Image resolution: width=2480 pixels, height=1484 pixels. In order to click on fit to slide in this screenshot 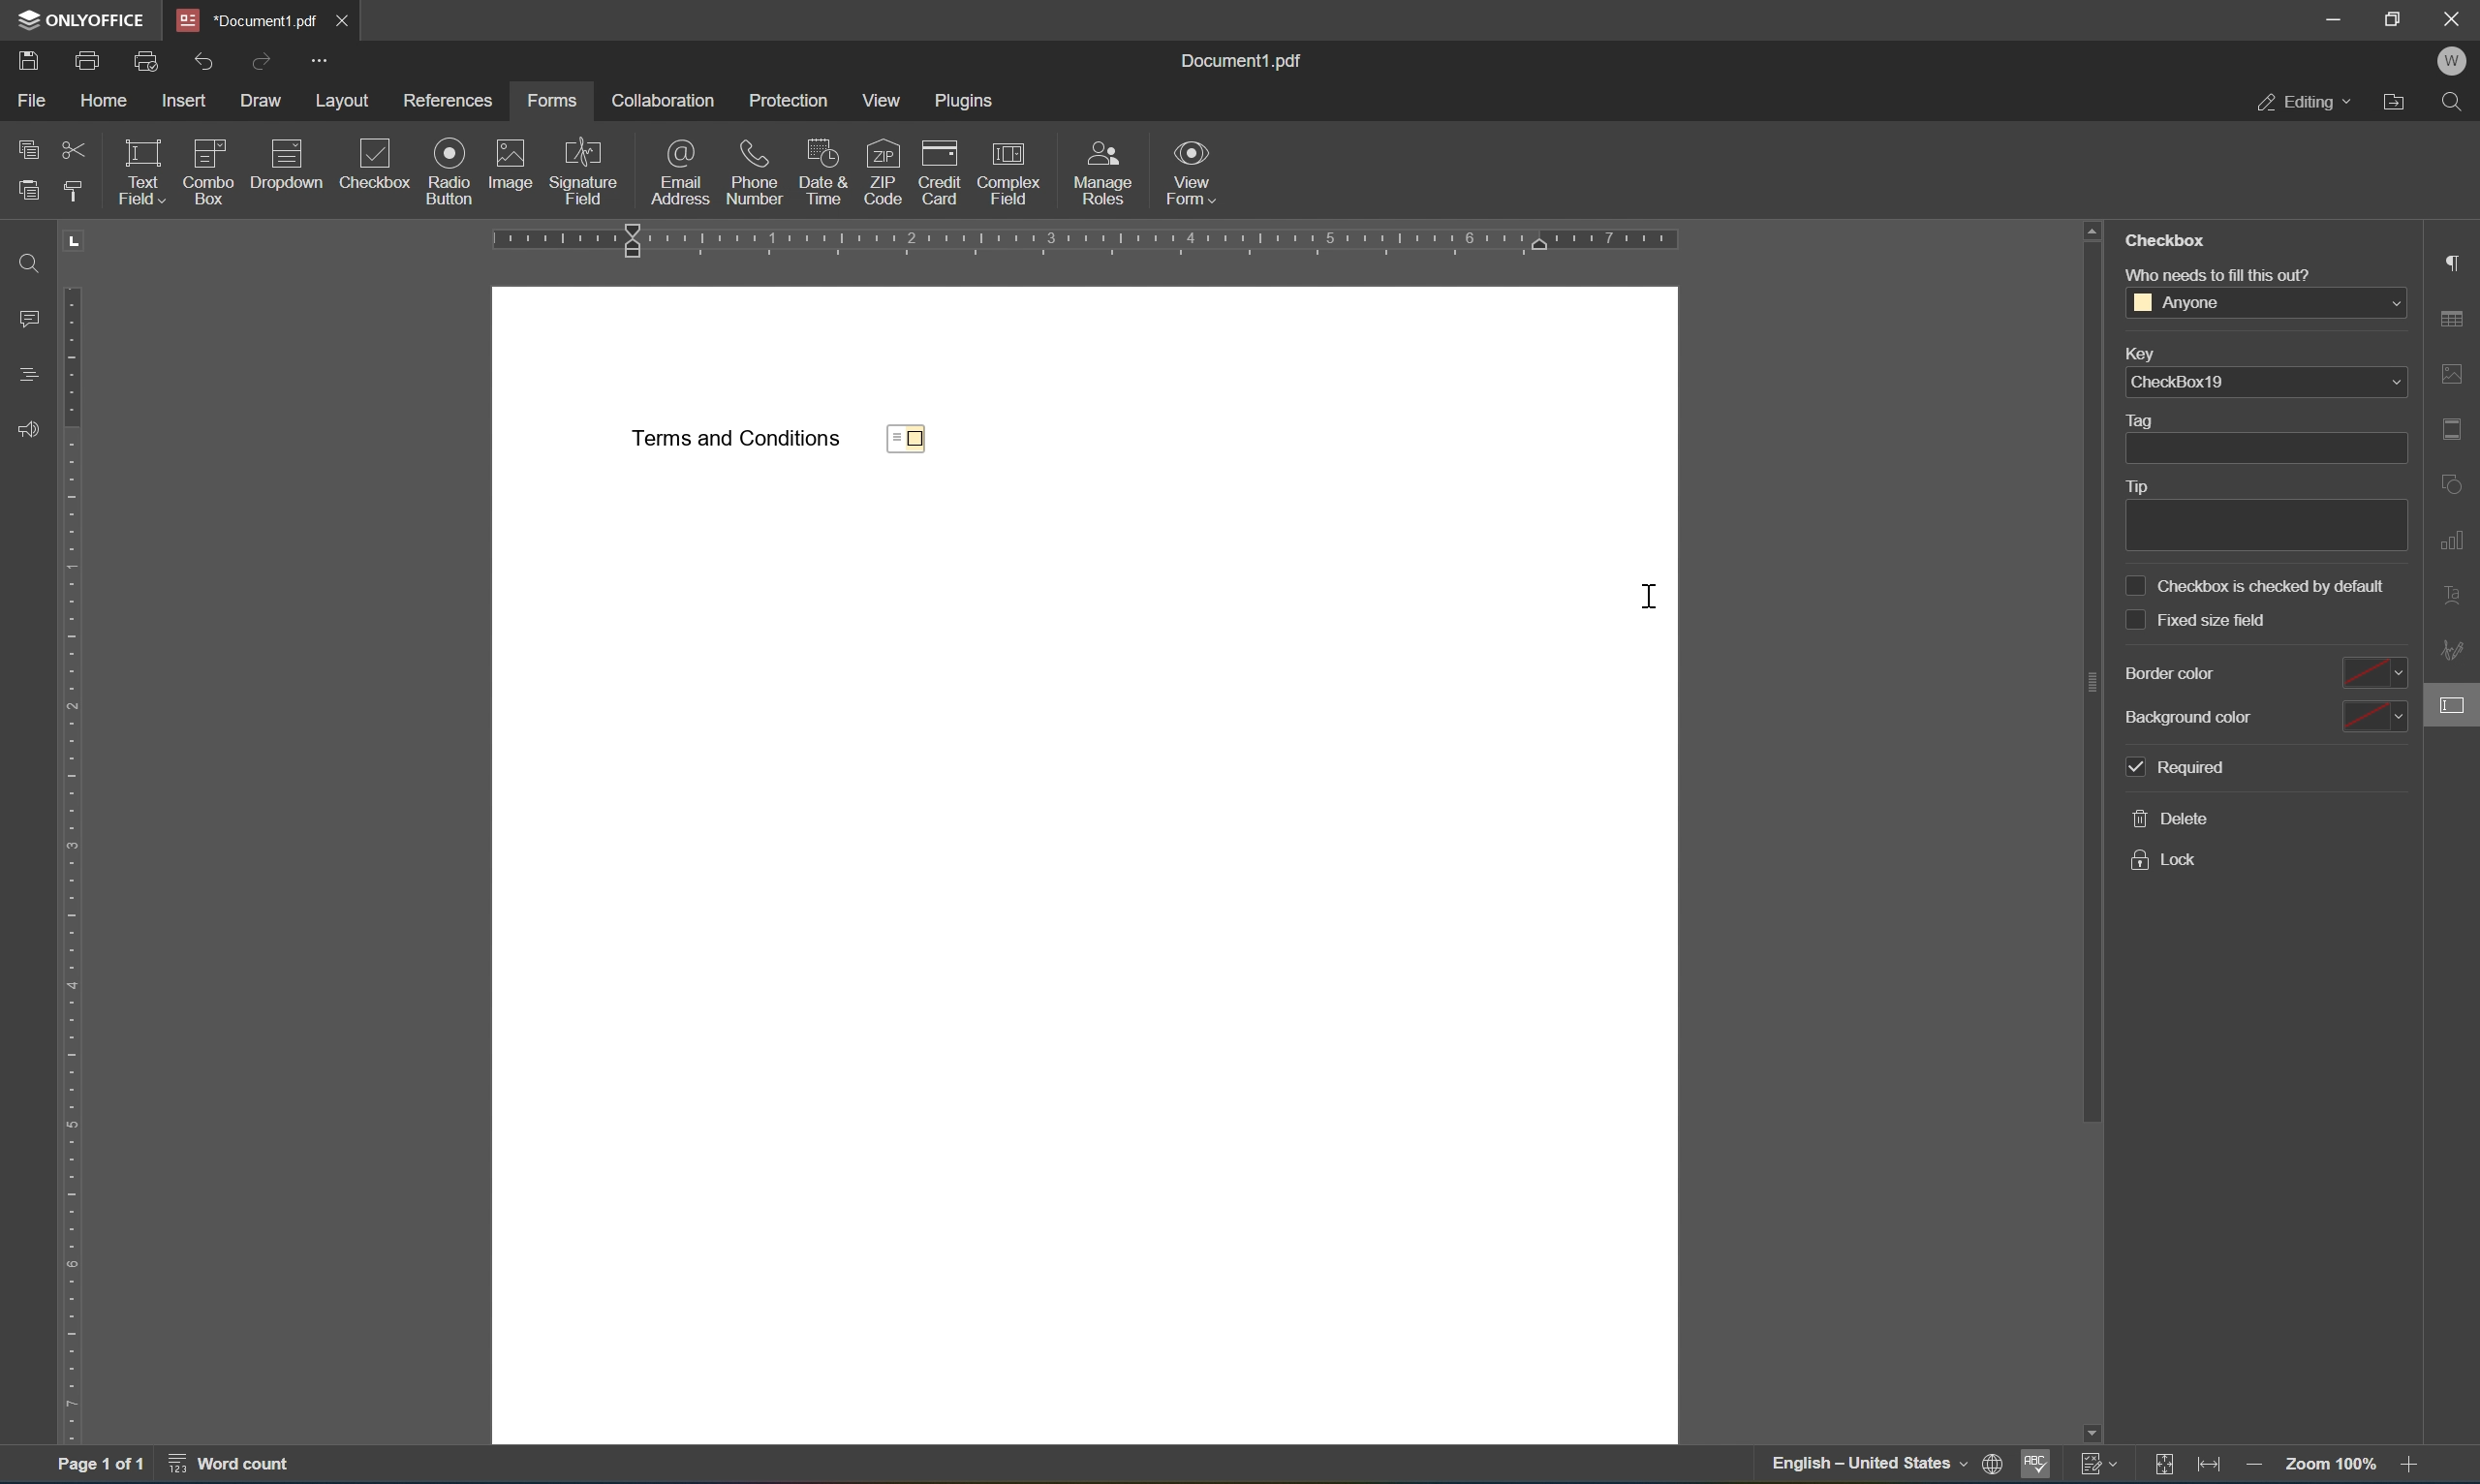, I will do `click(2159, 1467)`.